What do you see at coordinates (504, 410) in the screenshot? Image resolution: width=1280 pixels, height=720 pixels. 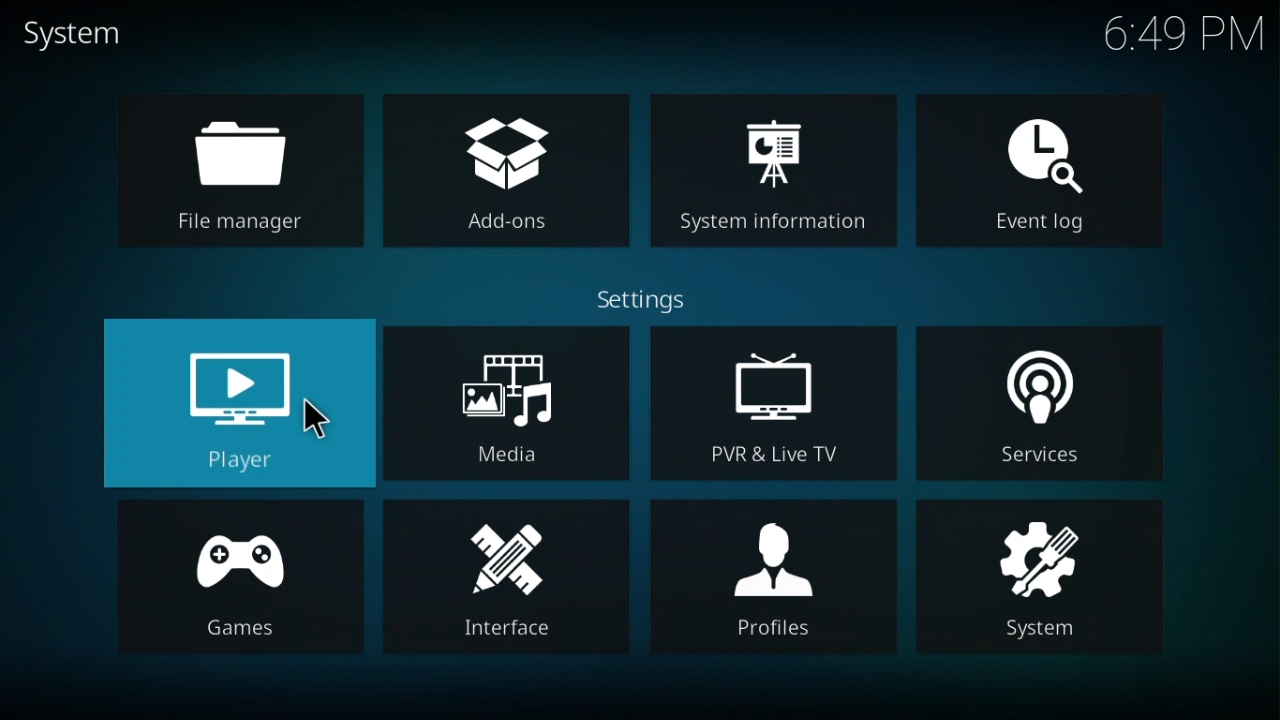 I see `Media` at bounding box center [504, 410].